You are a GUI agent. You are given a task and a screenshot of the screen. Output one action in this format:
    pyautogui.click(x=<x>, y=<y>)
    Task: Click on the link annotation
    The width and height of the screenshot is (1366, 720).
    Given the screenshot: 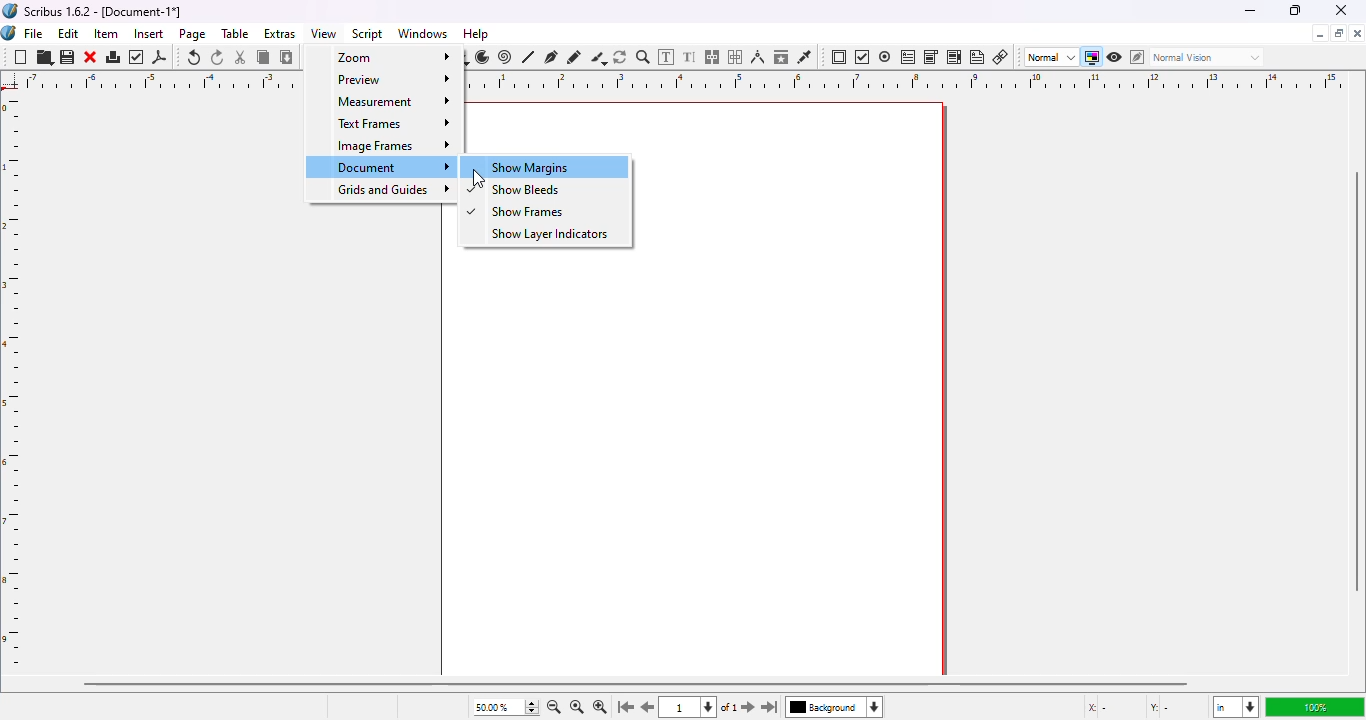 What is the action you would take?
    pyautogui.click(x=1001, y=57)
    